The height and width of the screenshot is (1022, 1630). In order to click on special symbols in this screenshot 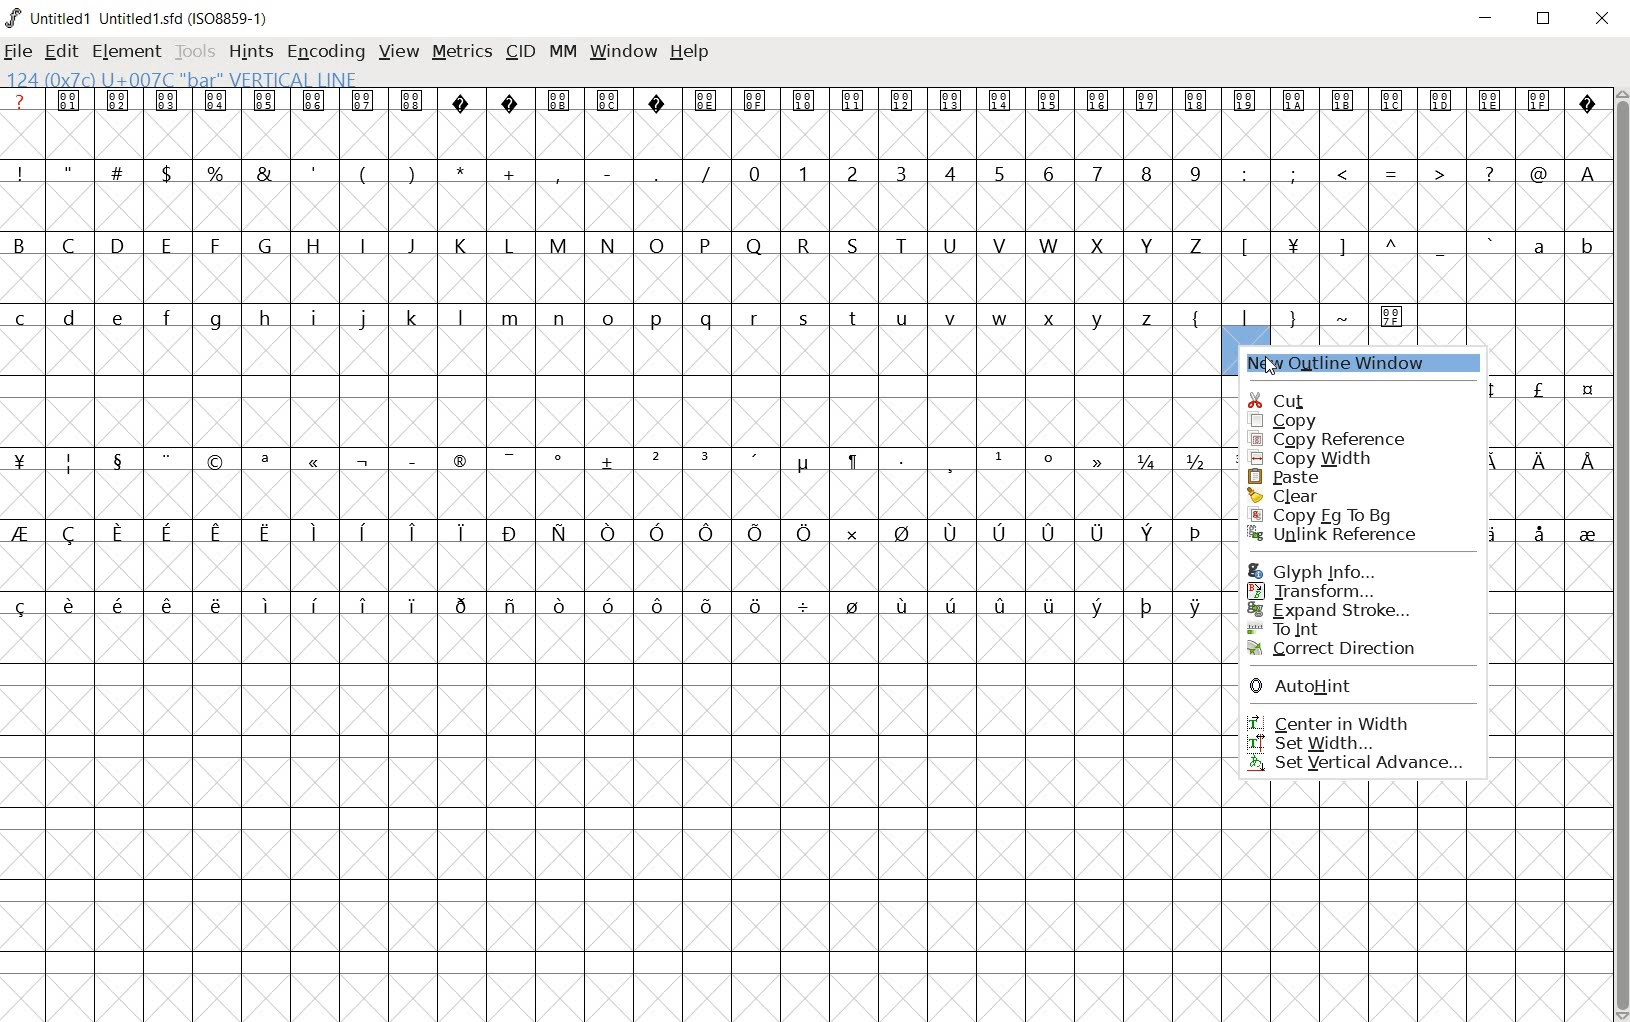, I will do `click(806, 101)`.